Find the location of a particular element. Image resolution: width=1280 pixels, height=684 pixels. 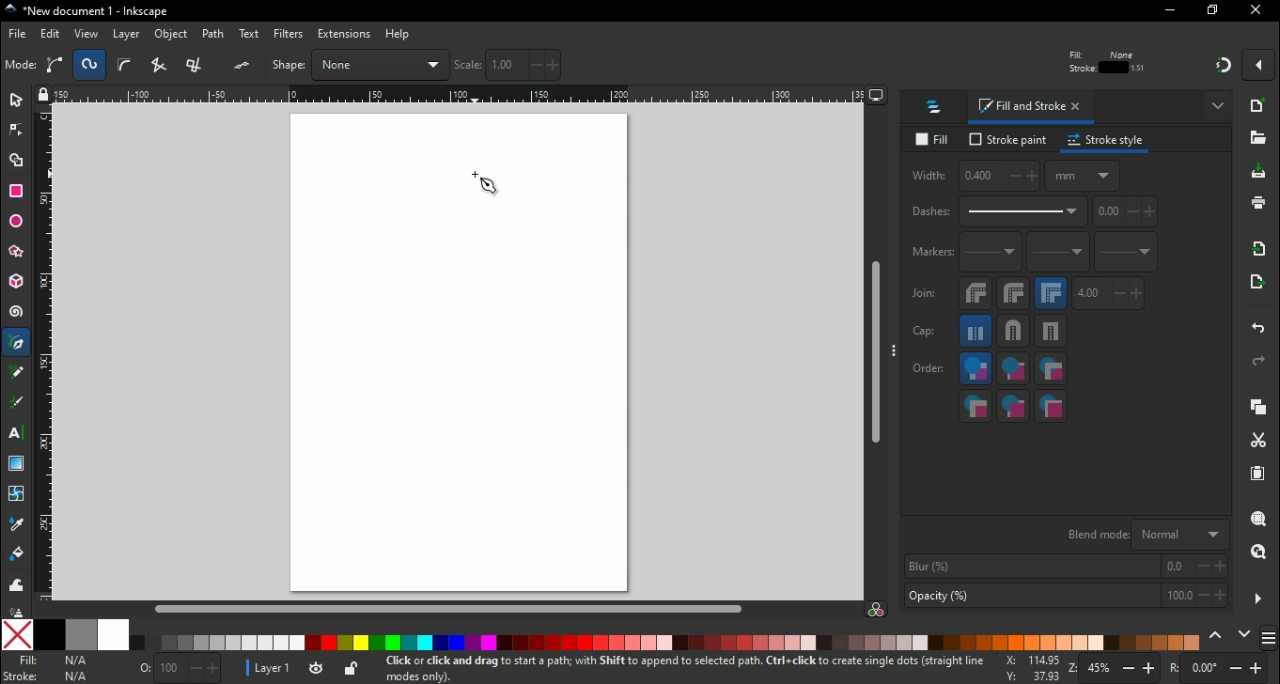

text tool is located at coordinates (16, 435).